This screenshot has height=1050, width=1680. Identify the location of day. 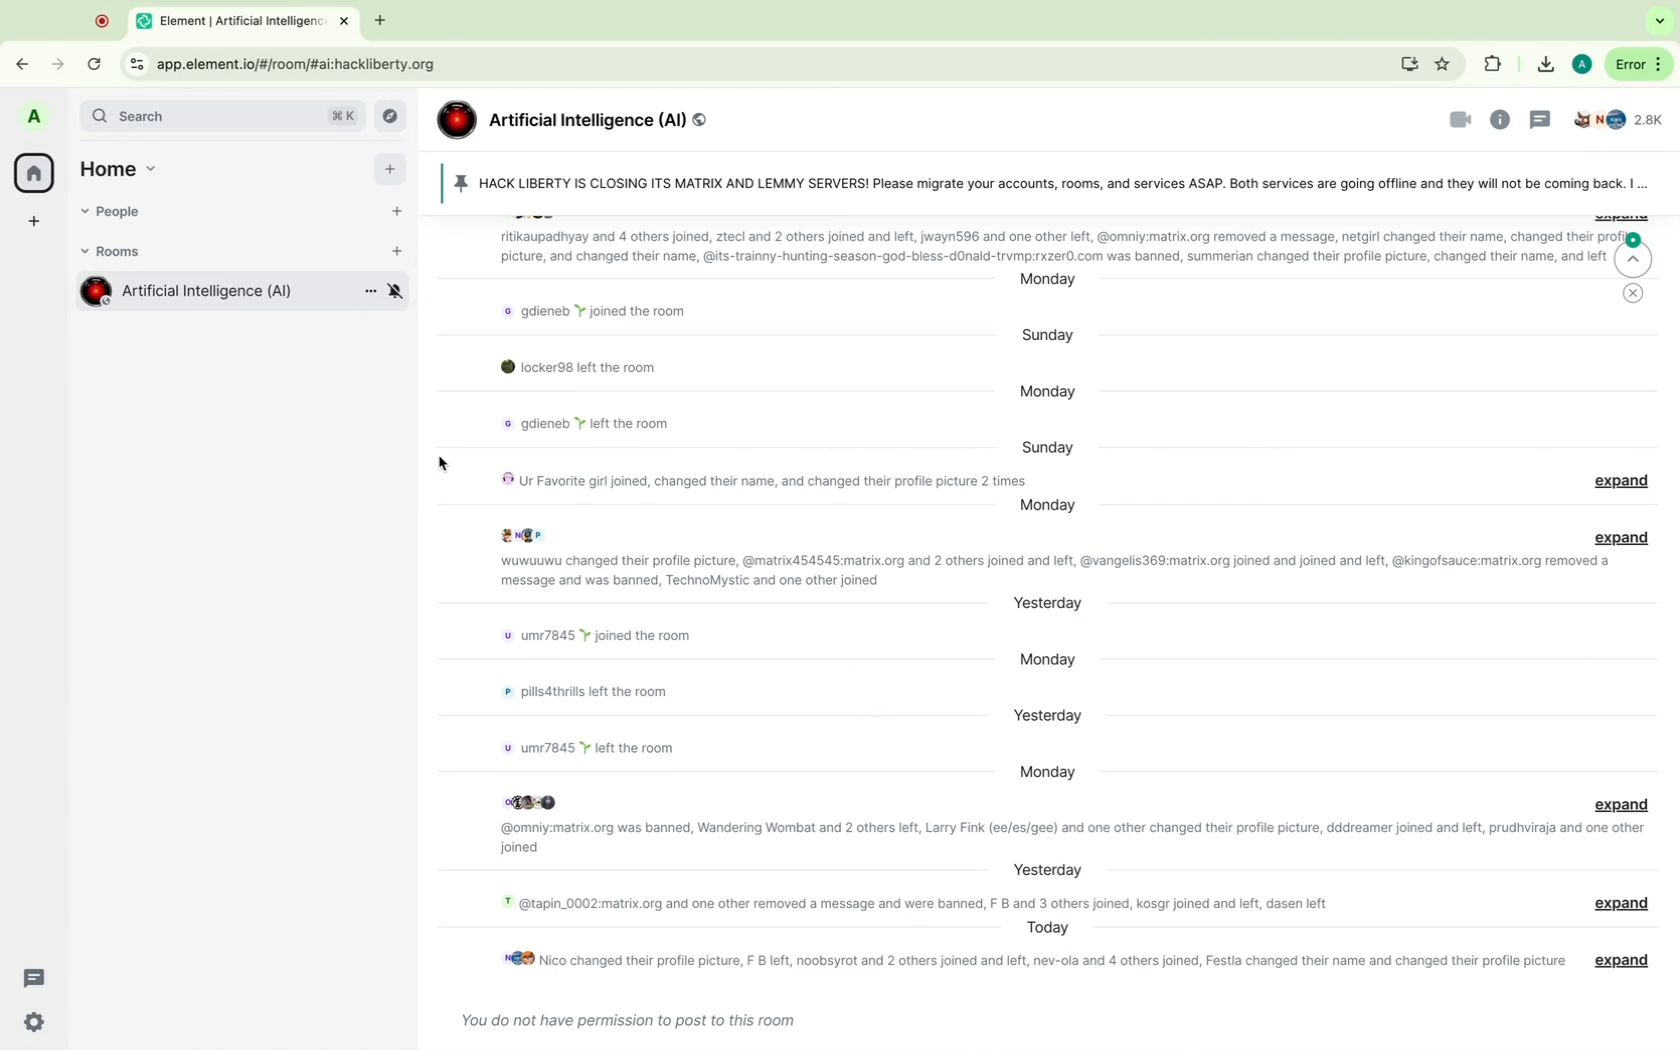
(1049, 284).